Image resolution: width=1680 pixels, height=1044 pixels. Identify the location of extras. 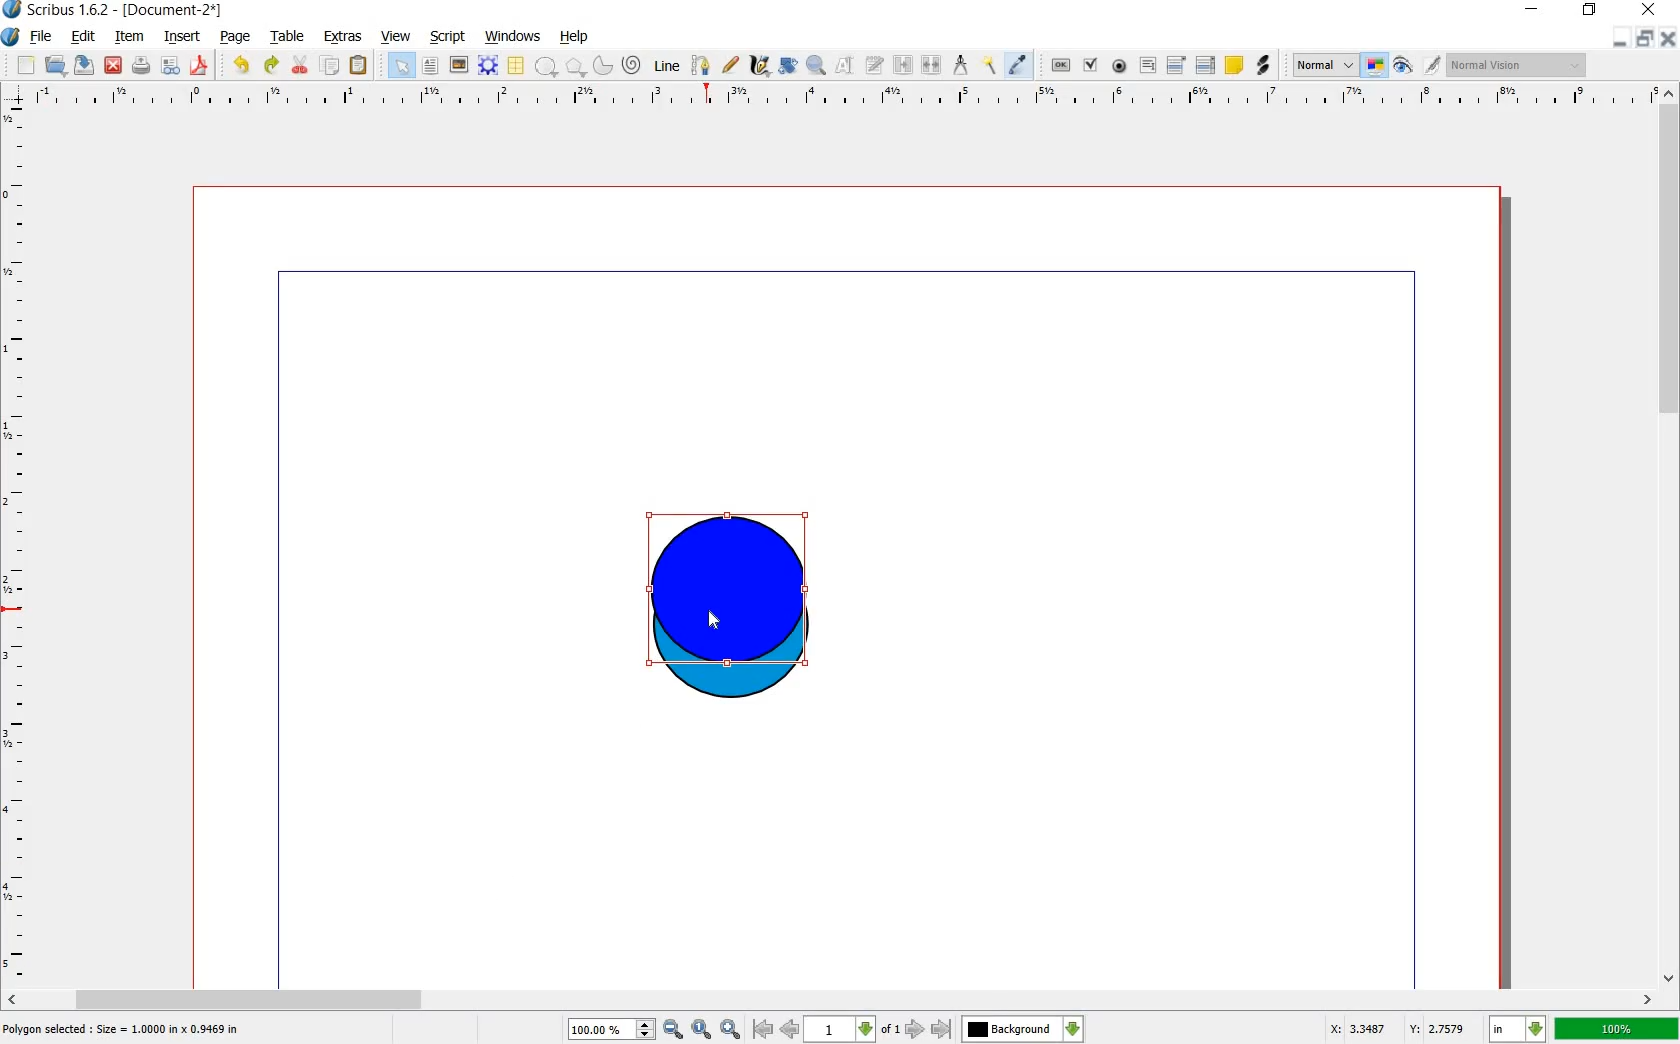
(343, 37).